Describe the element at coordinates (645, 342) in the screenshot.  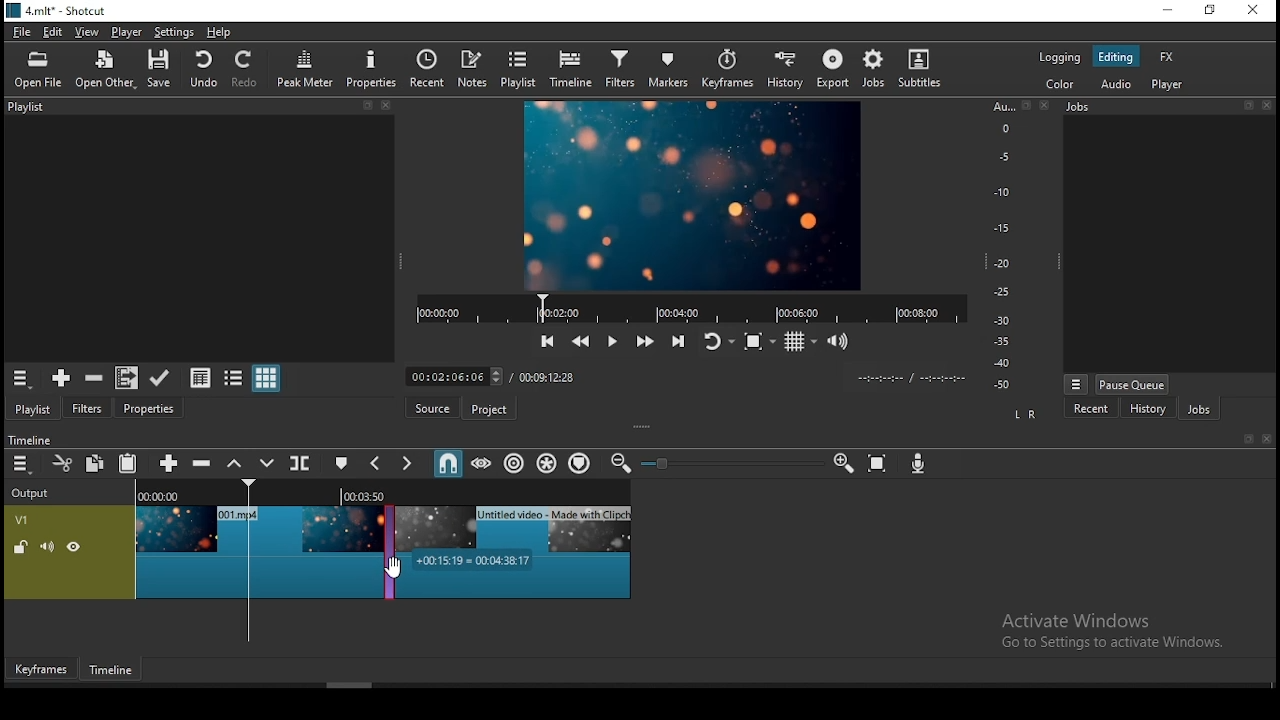
I see `play quickly forwards` at that location.